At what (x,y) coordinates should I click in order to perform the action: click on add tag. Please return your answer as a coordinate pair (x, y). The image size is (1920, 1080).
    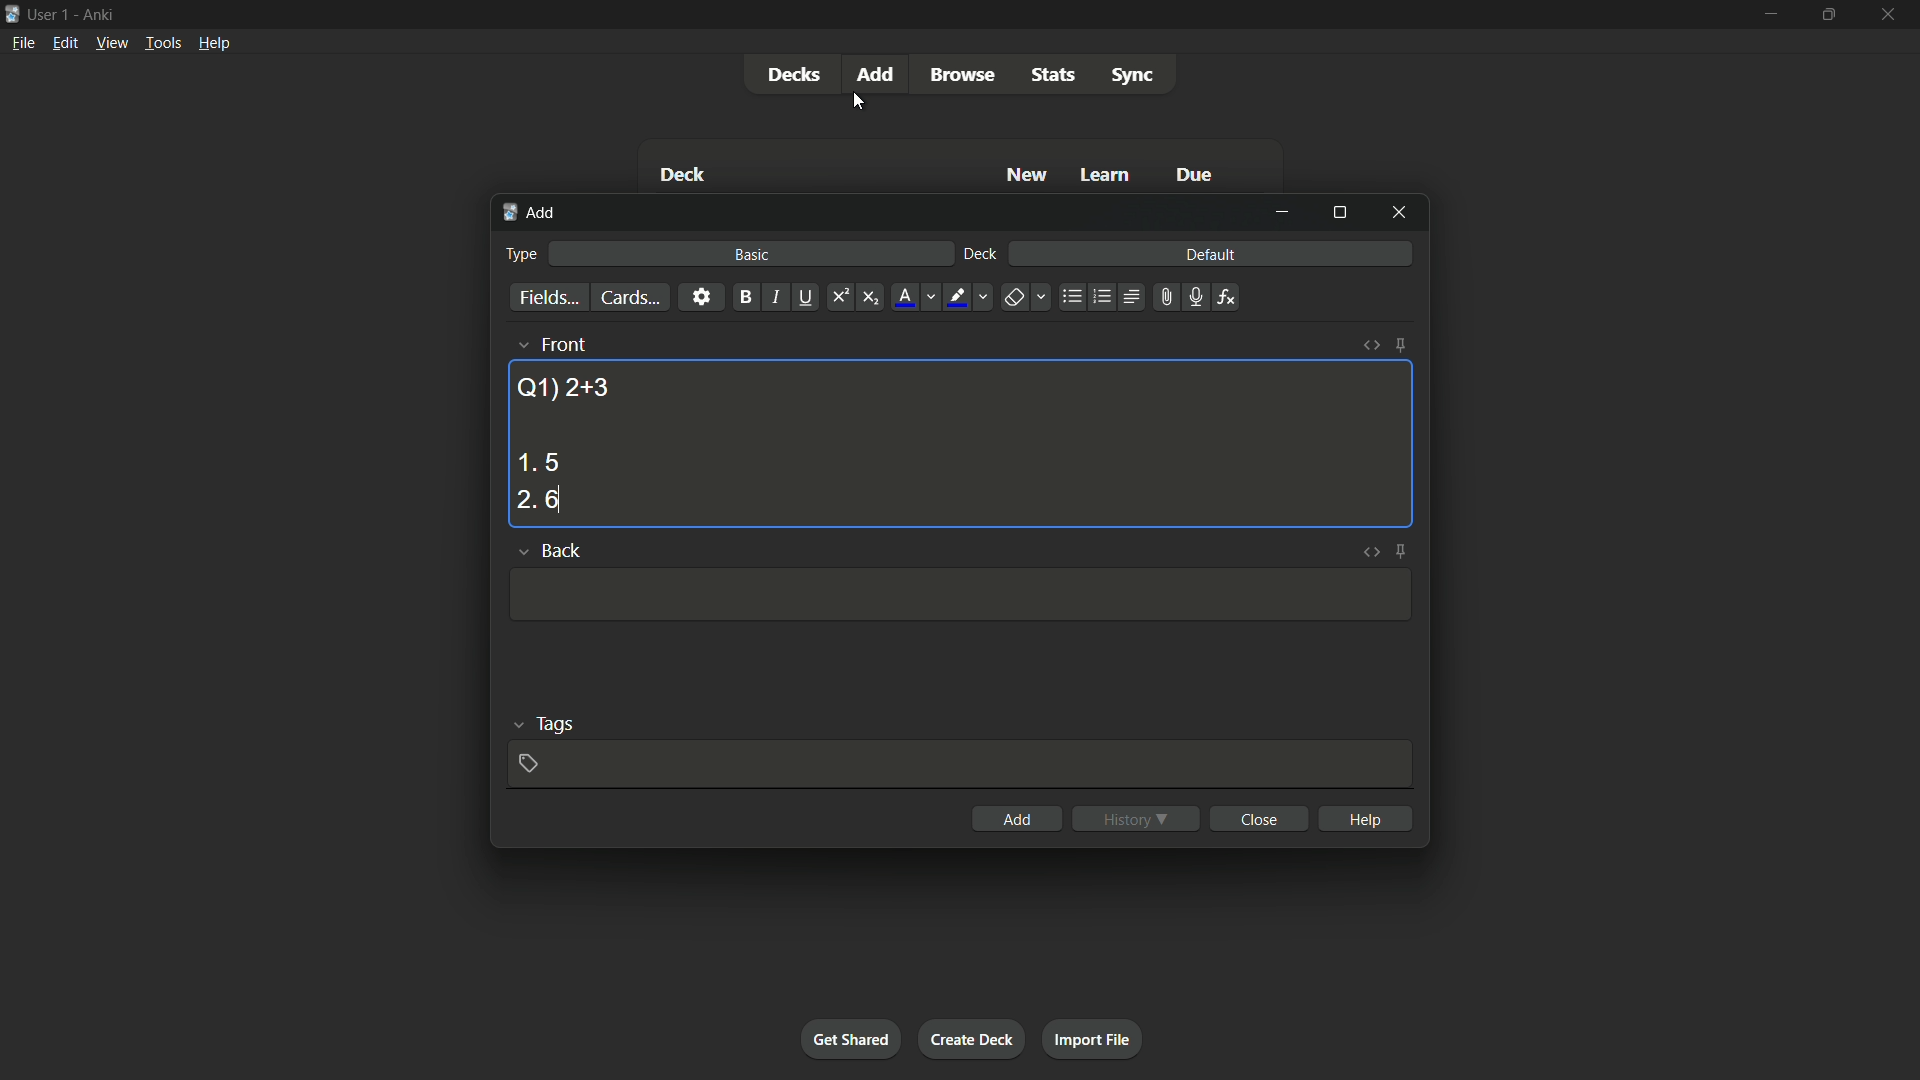
    Looking at the image, I should click on (527, 763).